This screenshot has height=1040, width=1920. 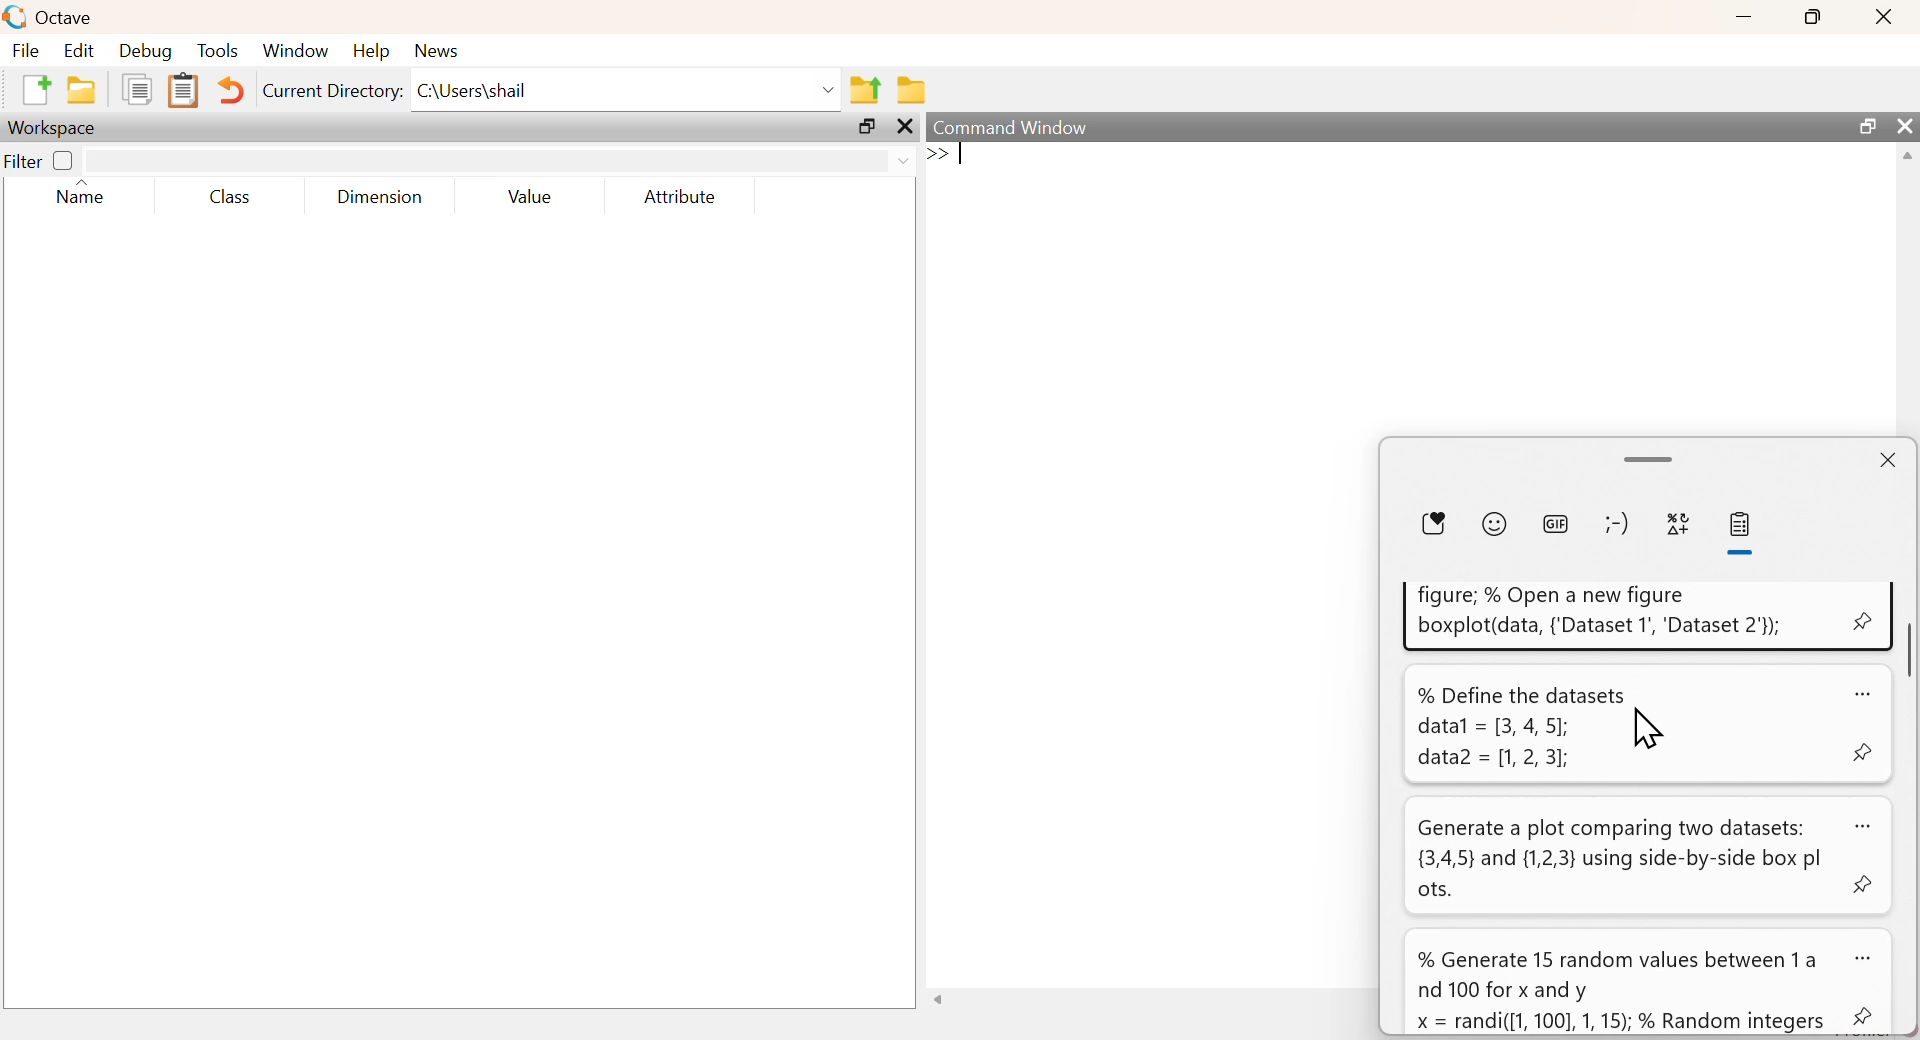 I want to click on scroll up, so click(x=1905, y=159).